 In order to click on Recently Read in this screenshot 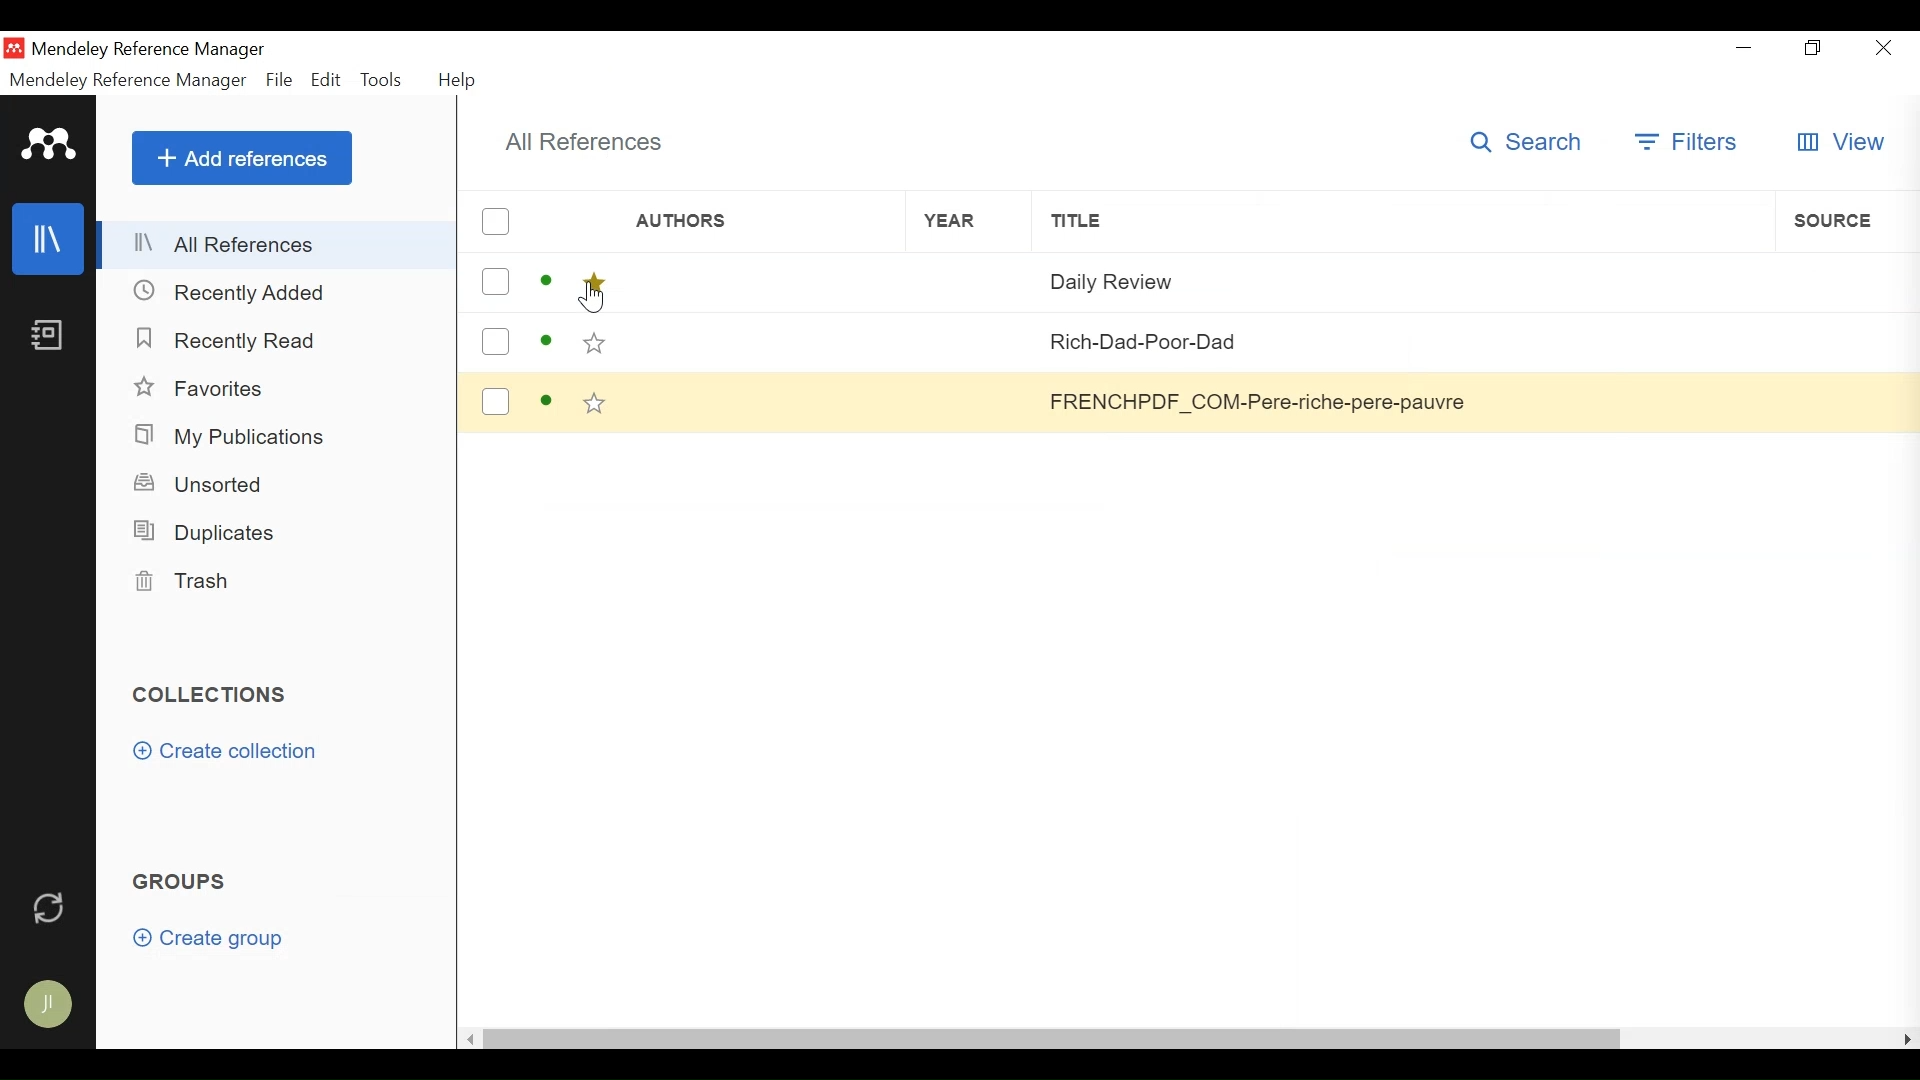, I will do `click(236, 341)`.